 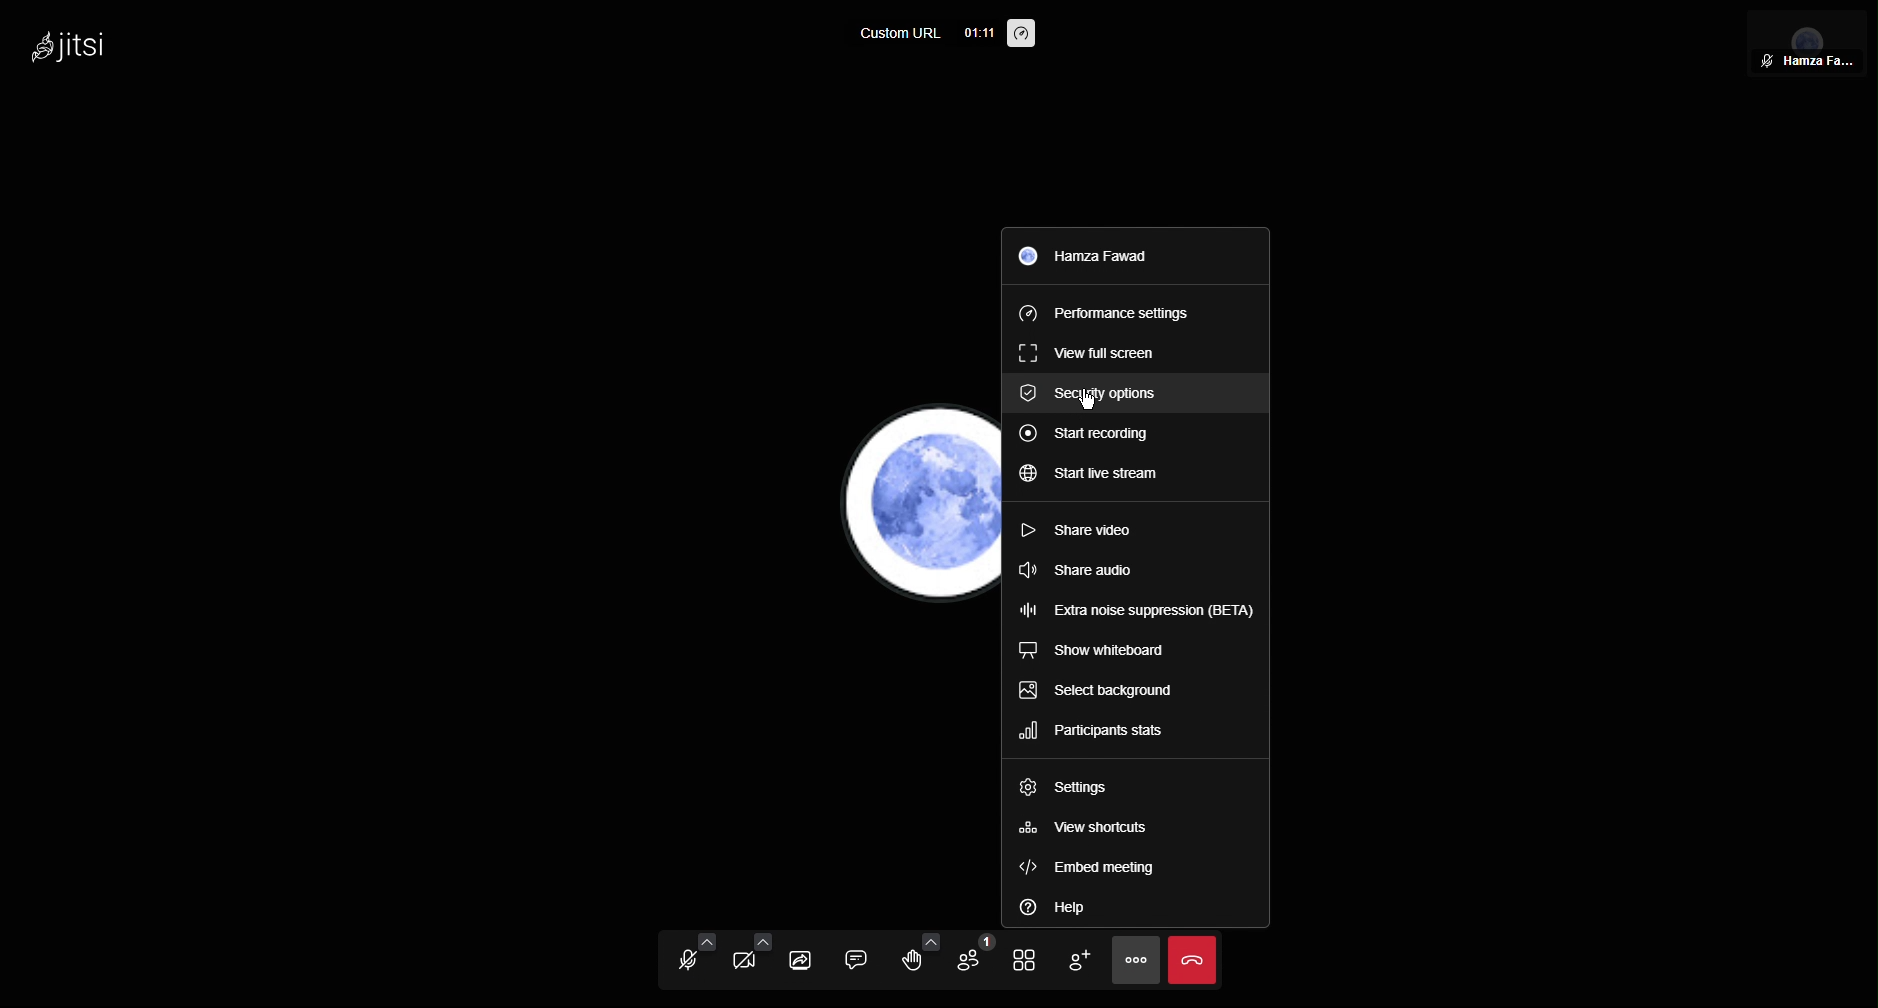 I want to click on Cursor, so click(x=1089, y=401).